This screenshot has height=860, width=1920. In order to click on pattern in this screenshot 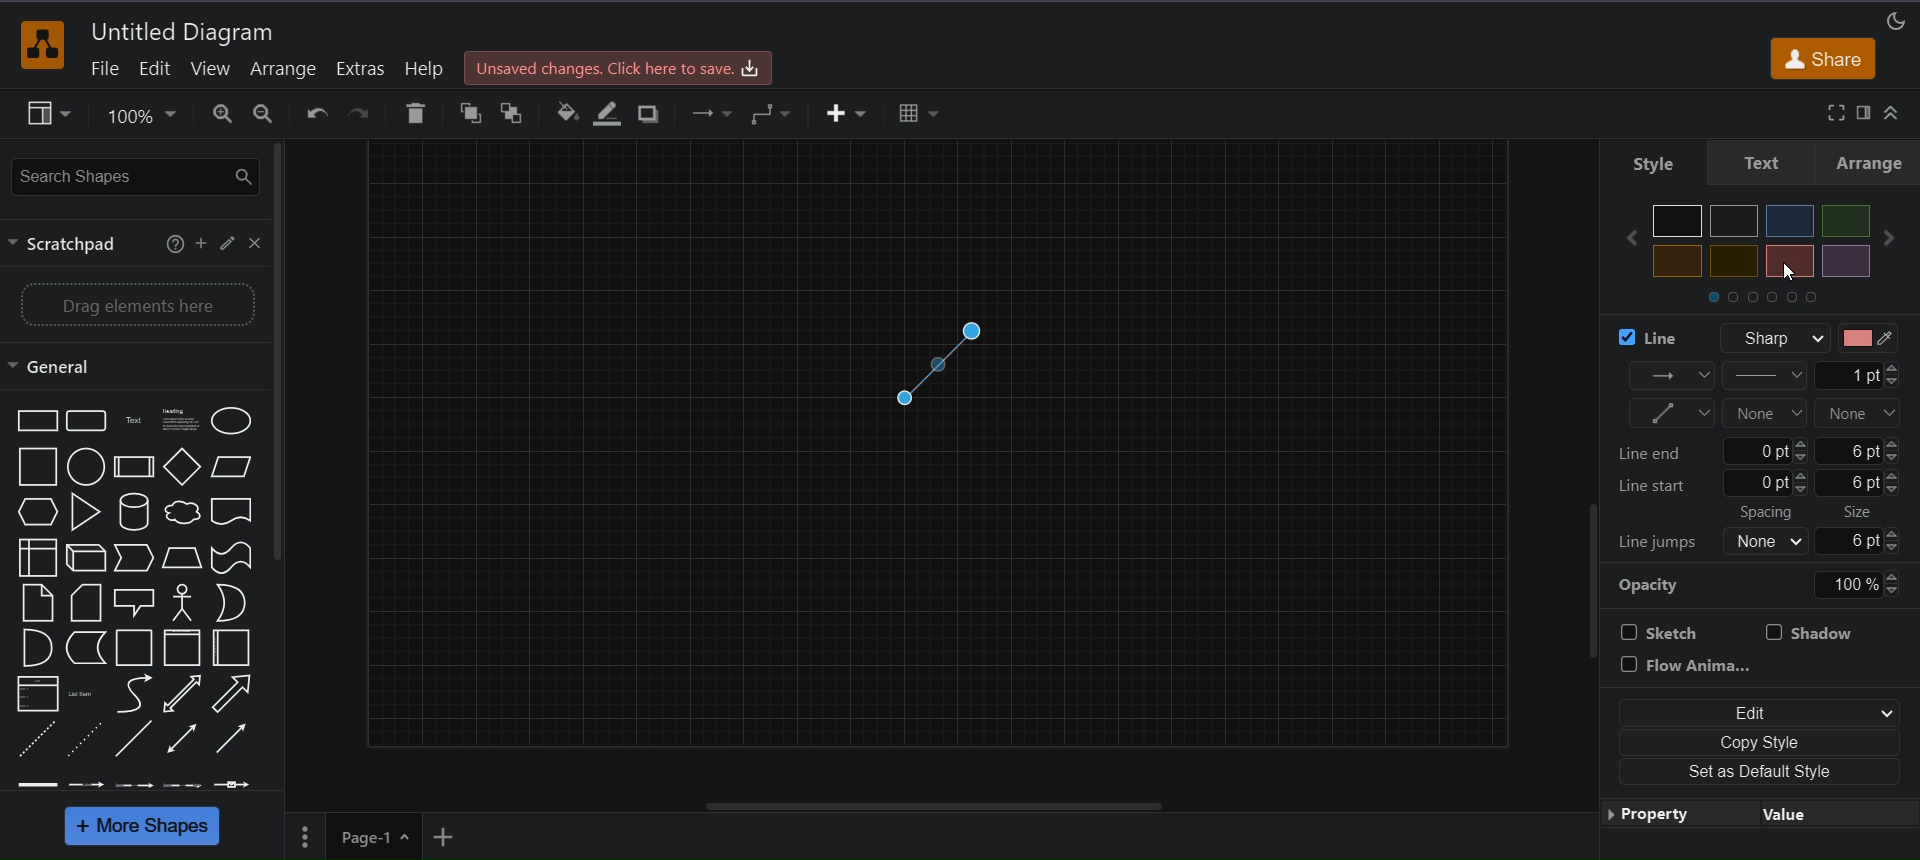, I will do `click(1765, 374)`.